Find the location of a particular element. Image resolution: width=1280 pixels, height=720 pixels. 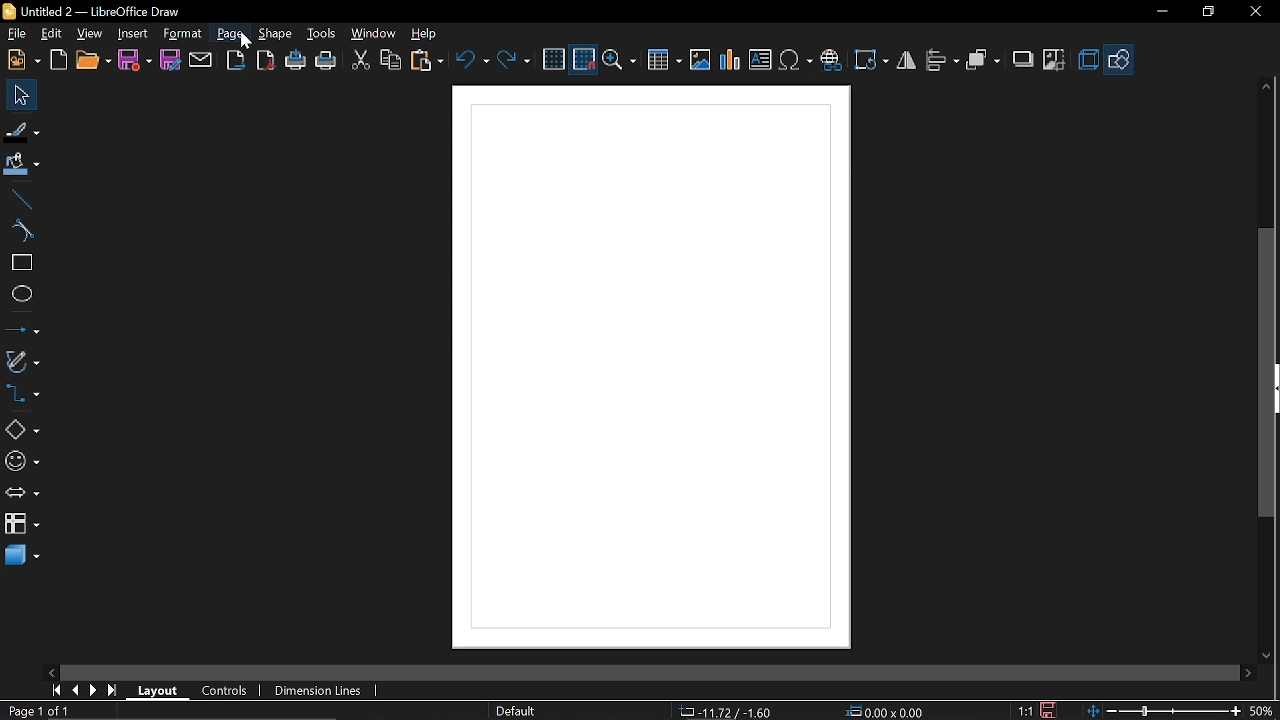

Edit is located at coordinates (51, 34).